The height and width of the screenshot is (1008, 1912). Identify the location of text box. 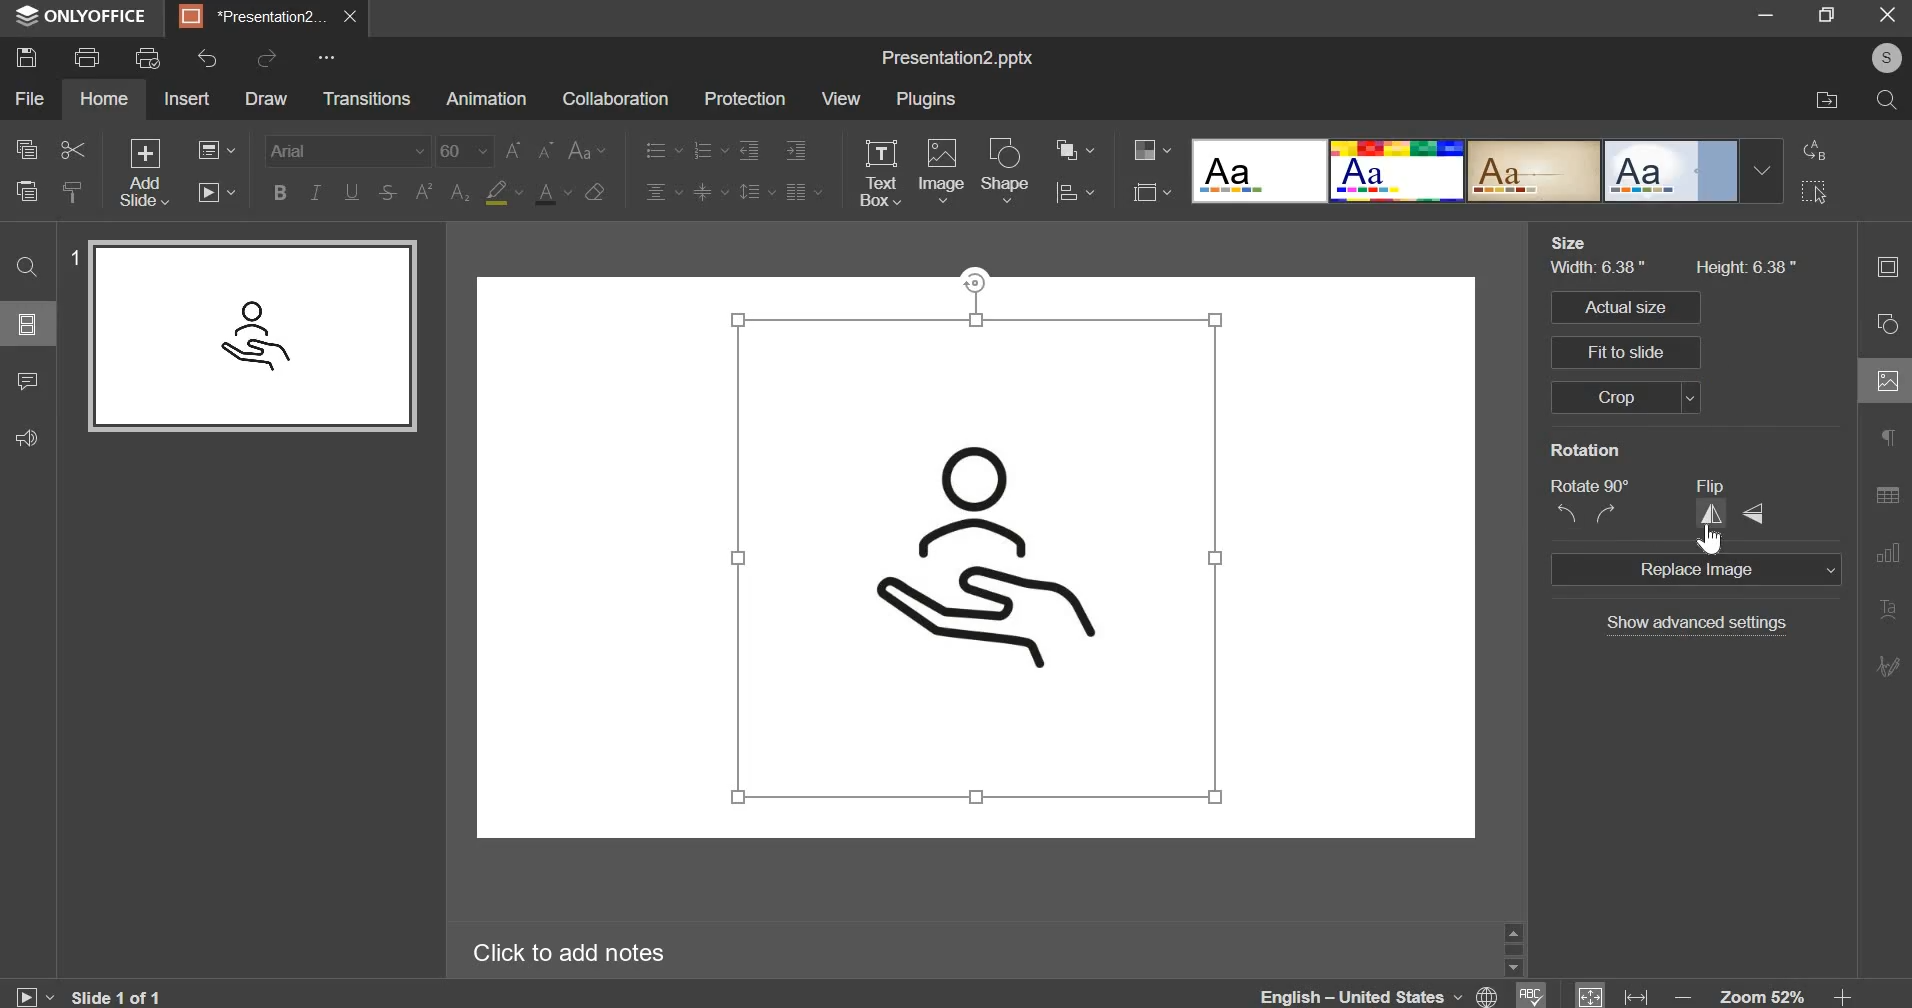
(881, 173).